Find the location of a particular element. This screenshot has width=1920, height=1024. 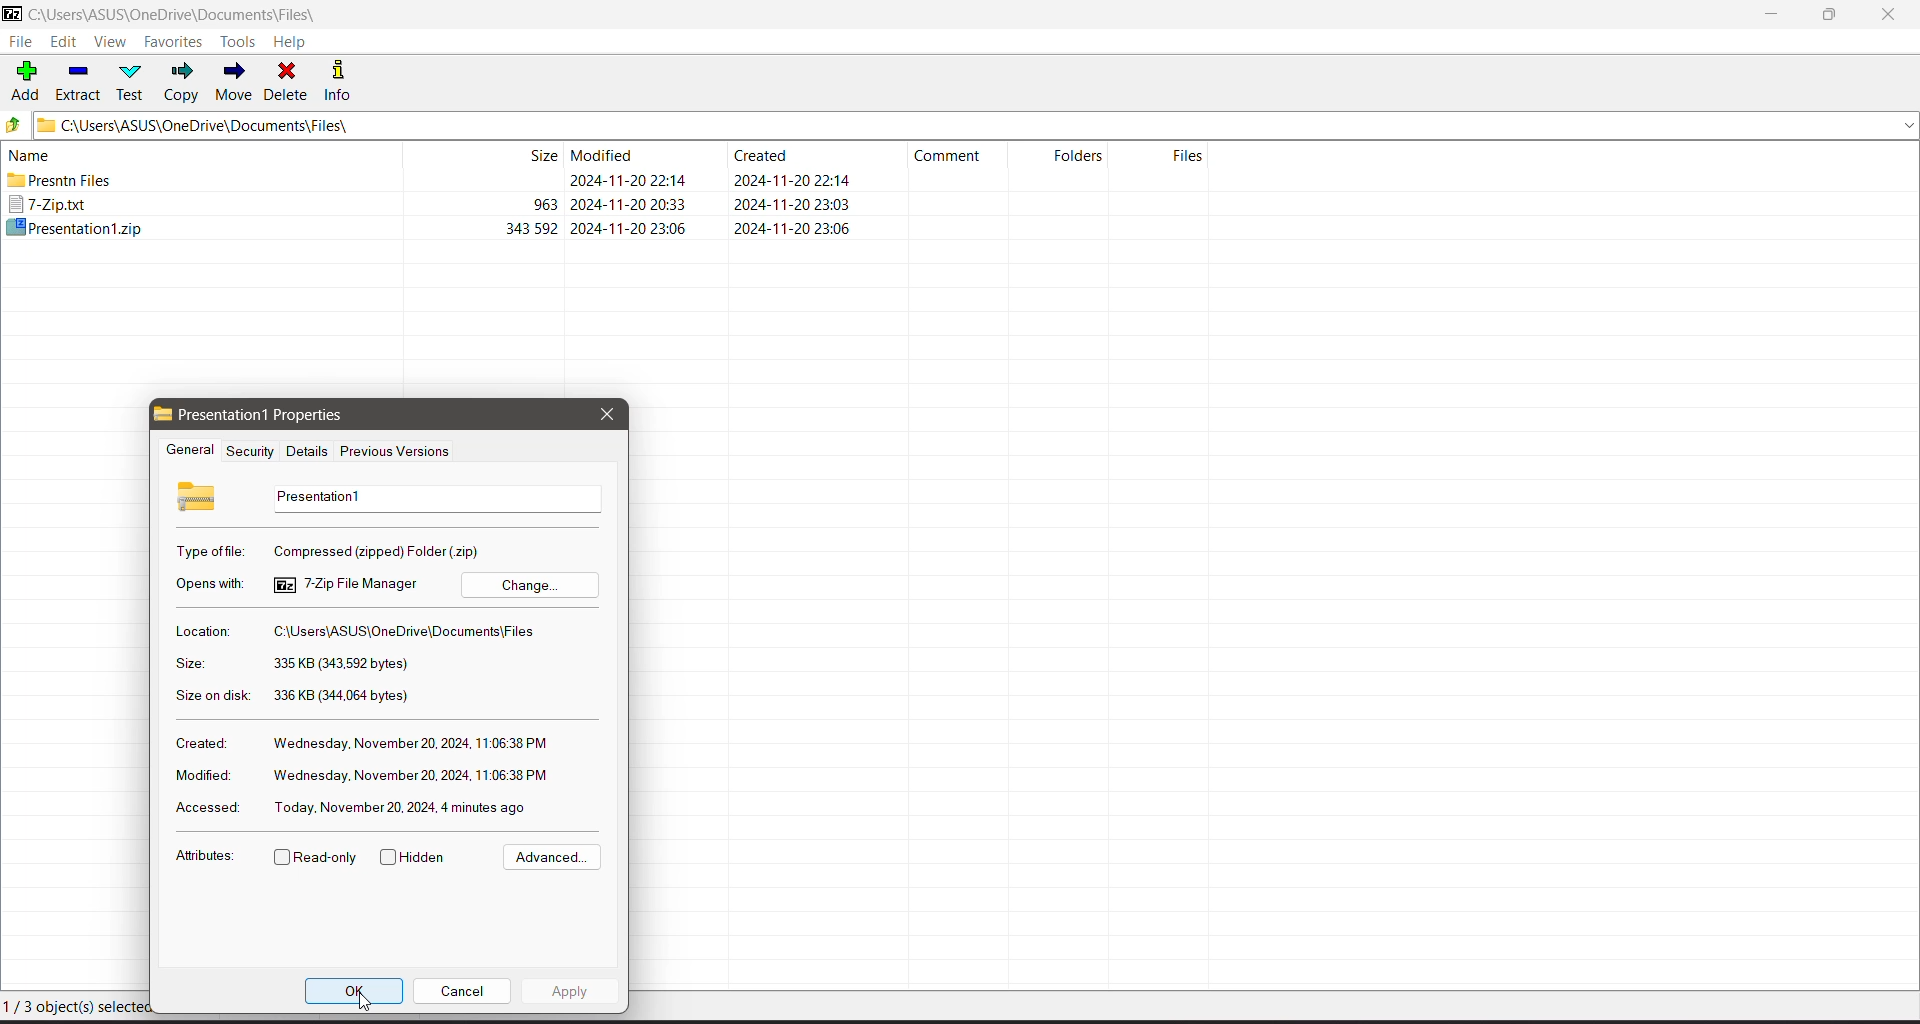

Accessed is located at coordinates (204, 809).